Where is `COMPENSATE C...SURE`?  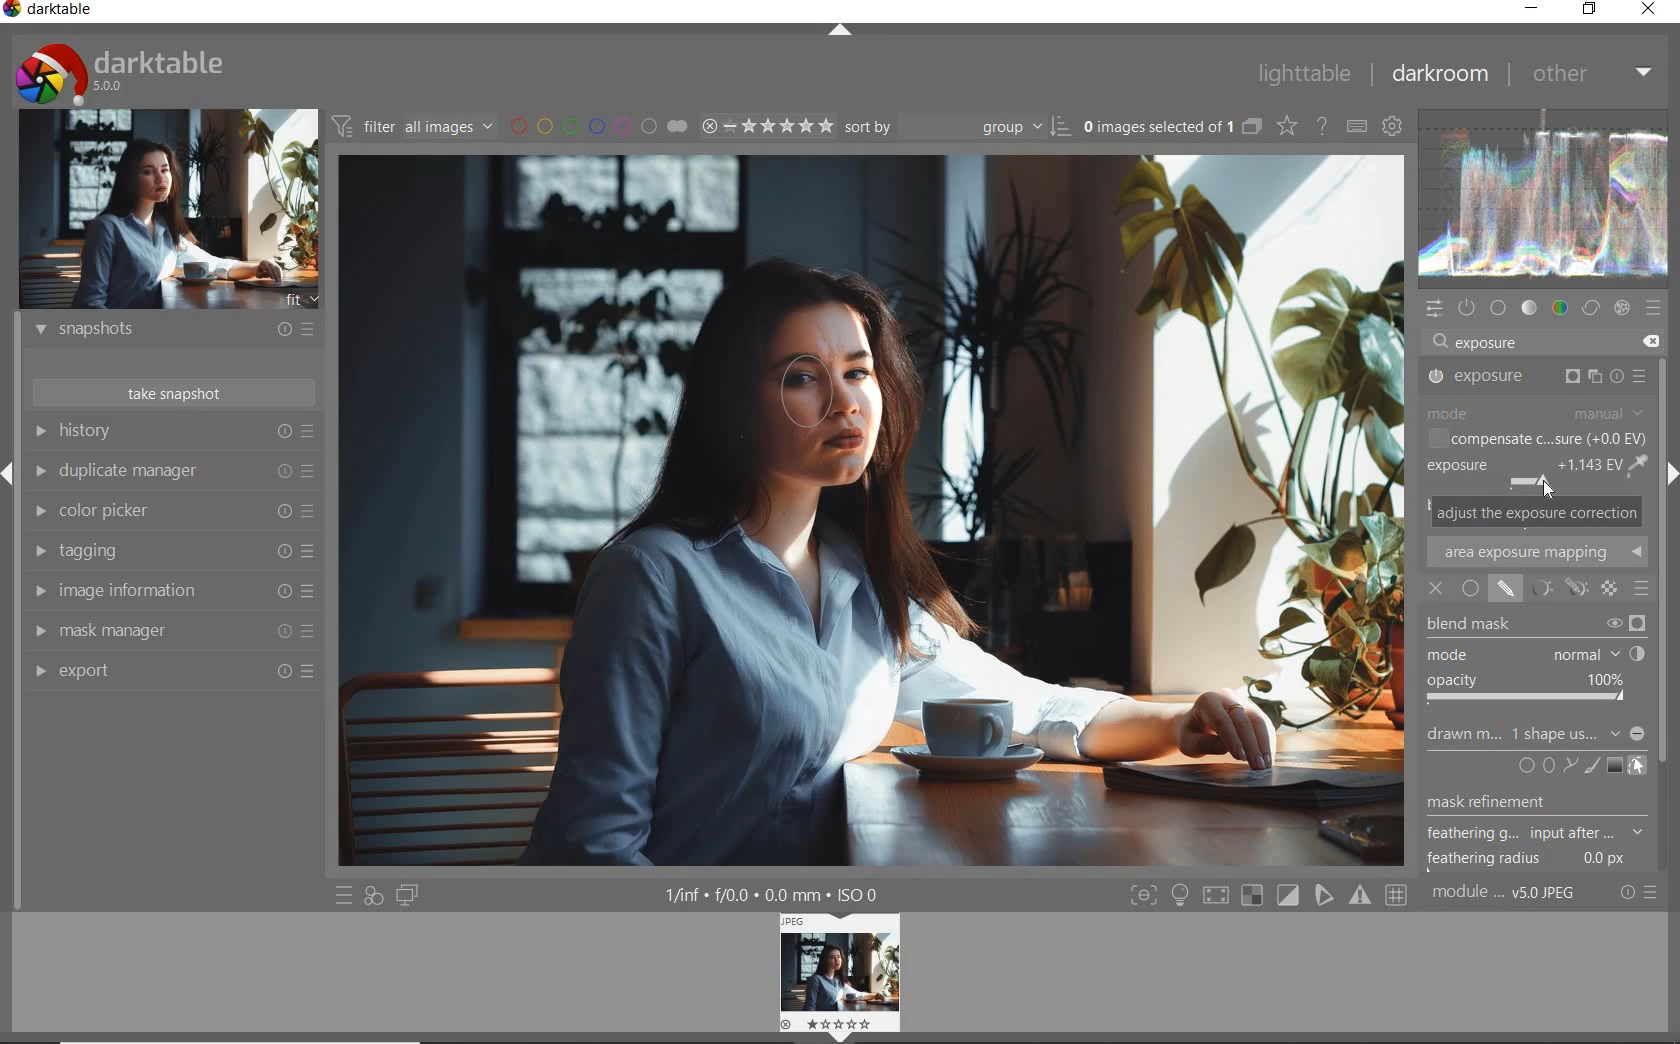
COMPENSATE C...SURE is located at coordinates (1538, 439).